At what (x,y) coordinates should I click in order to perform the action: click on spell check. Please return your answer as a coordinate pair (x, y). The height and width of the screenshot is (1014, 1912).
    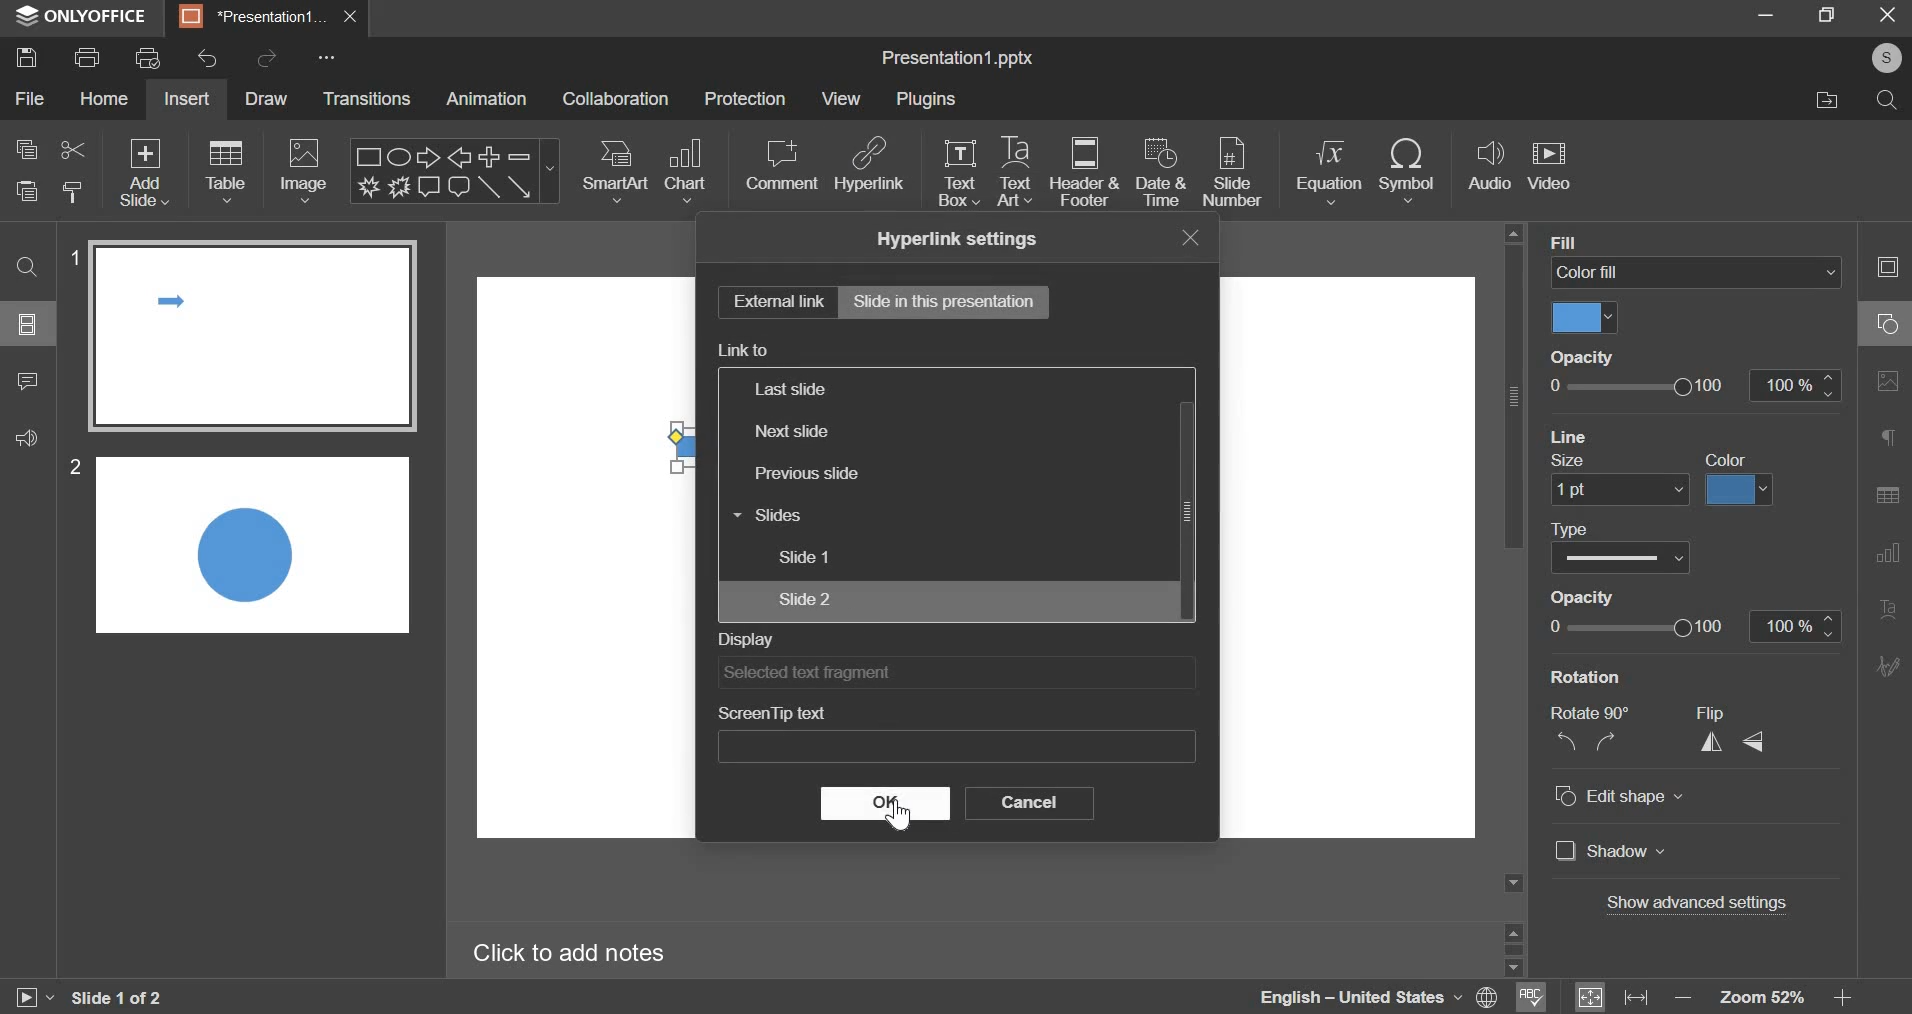
    Looking at the image, I should click on (1531, 998).